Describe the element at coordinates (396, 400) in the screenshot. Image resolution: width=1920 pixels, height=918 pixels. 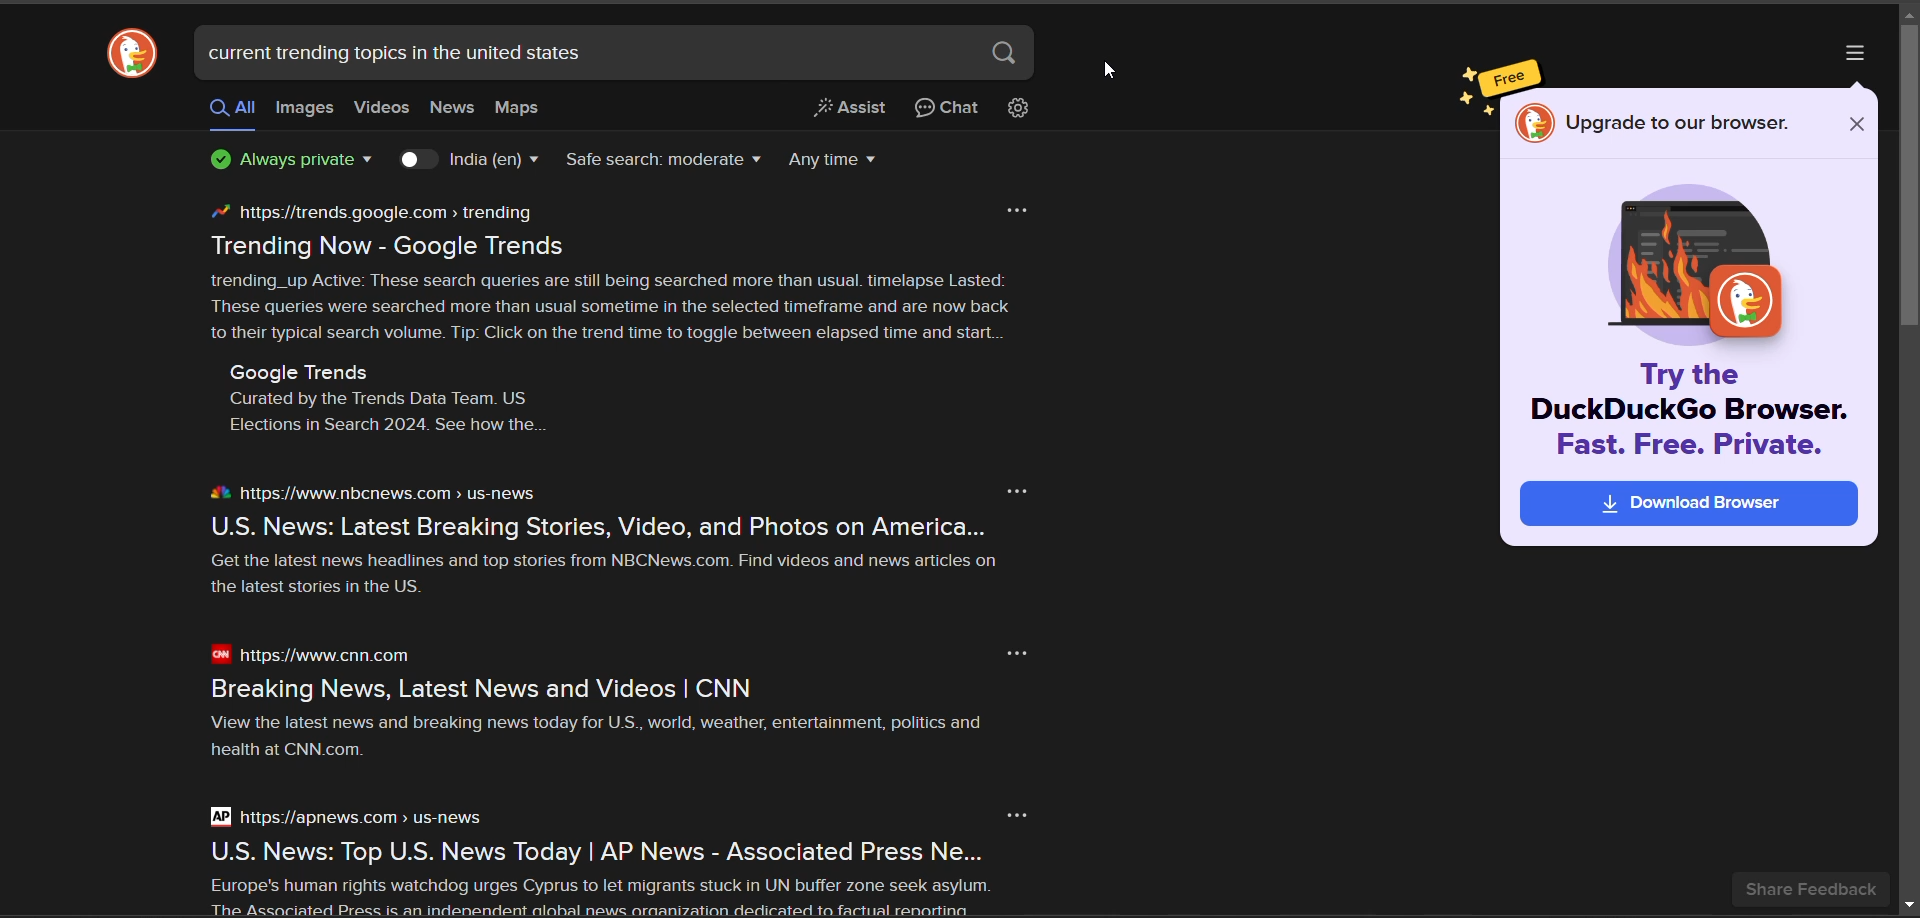
I see `Google Trends
Curated by the Trends Data Team. US
Elections in Search 2024. See how the.` at that location.